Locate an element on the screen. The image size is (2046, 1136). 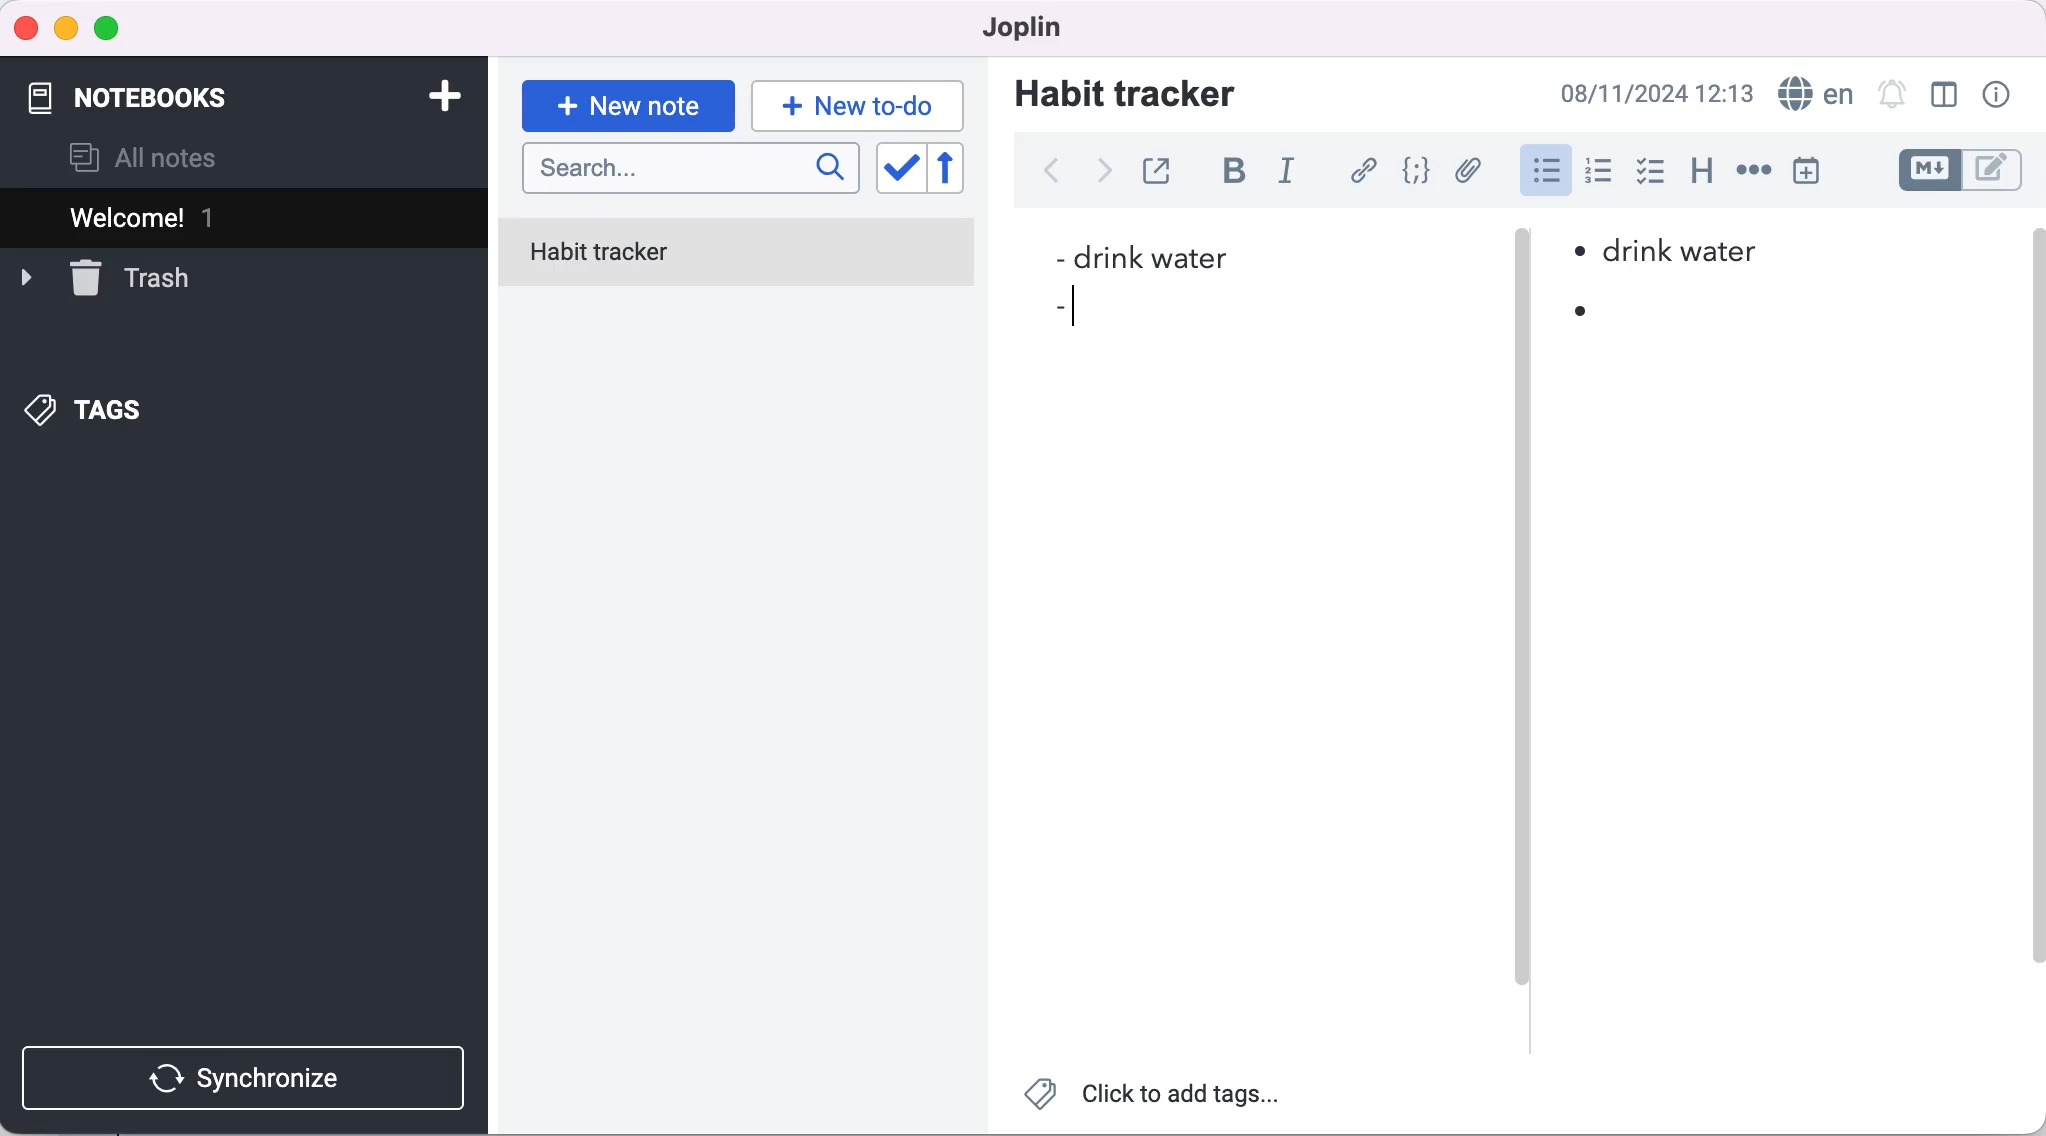
habit tracker is located at coordinates (737, 255).